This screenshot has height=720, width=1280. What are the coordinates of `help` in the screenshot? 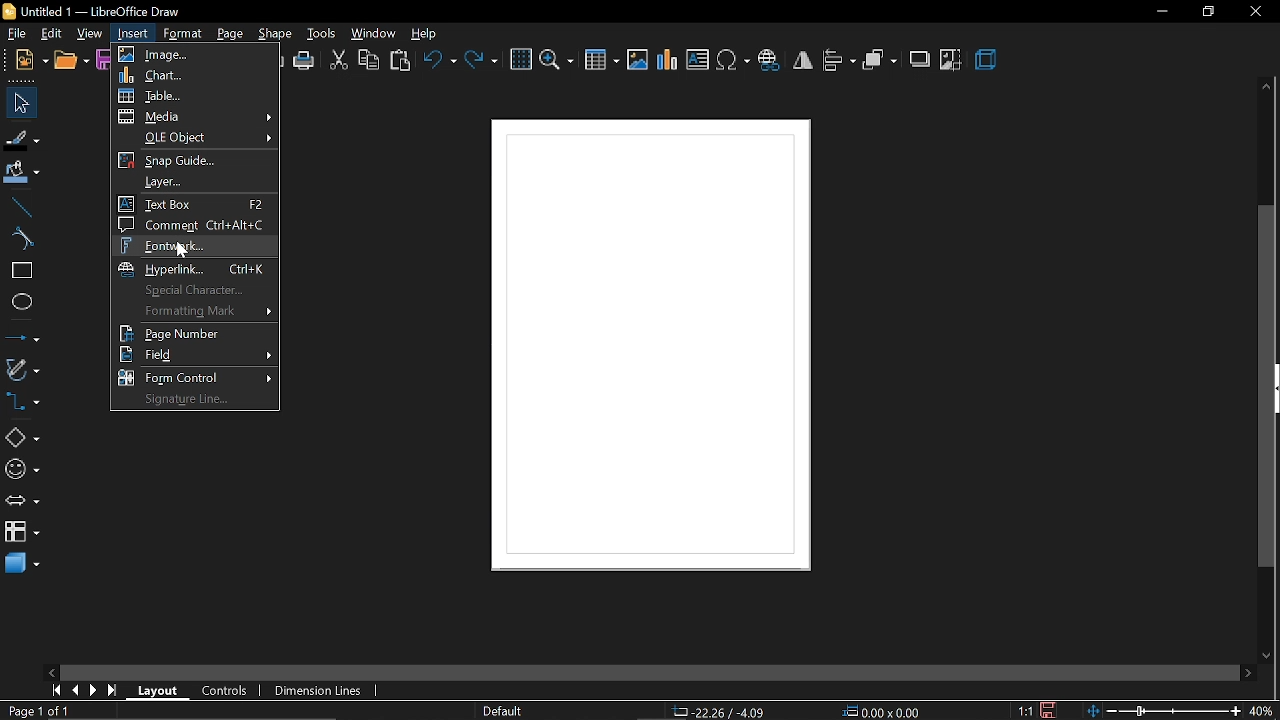 It's located at (427, 35).